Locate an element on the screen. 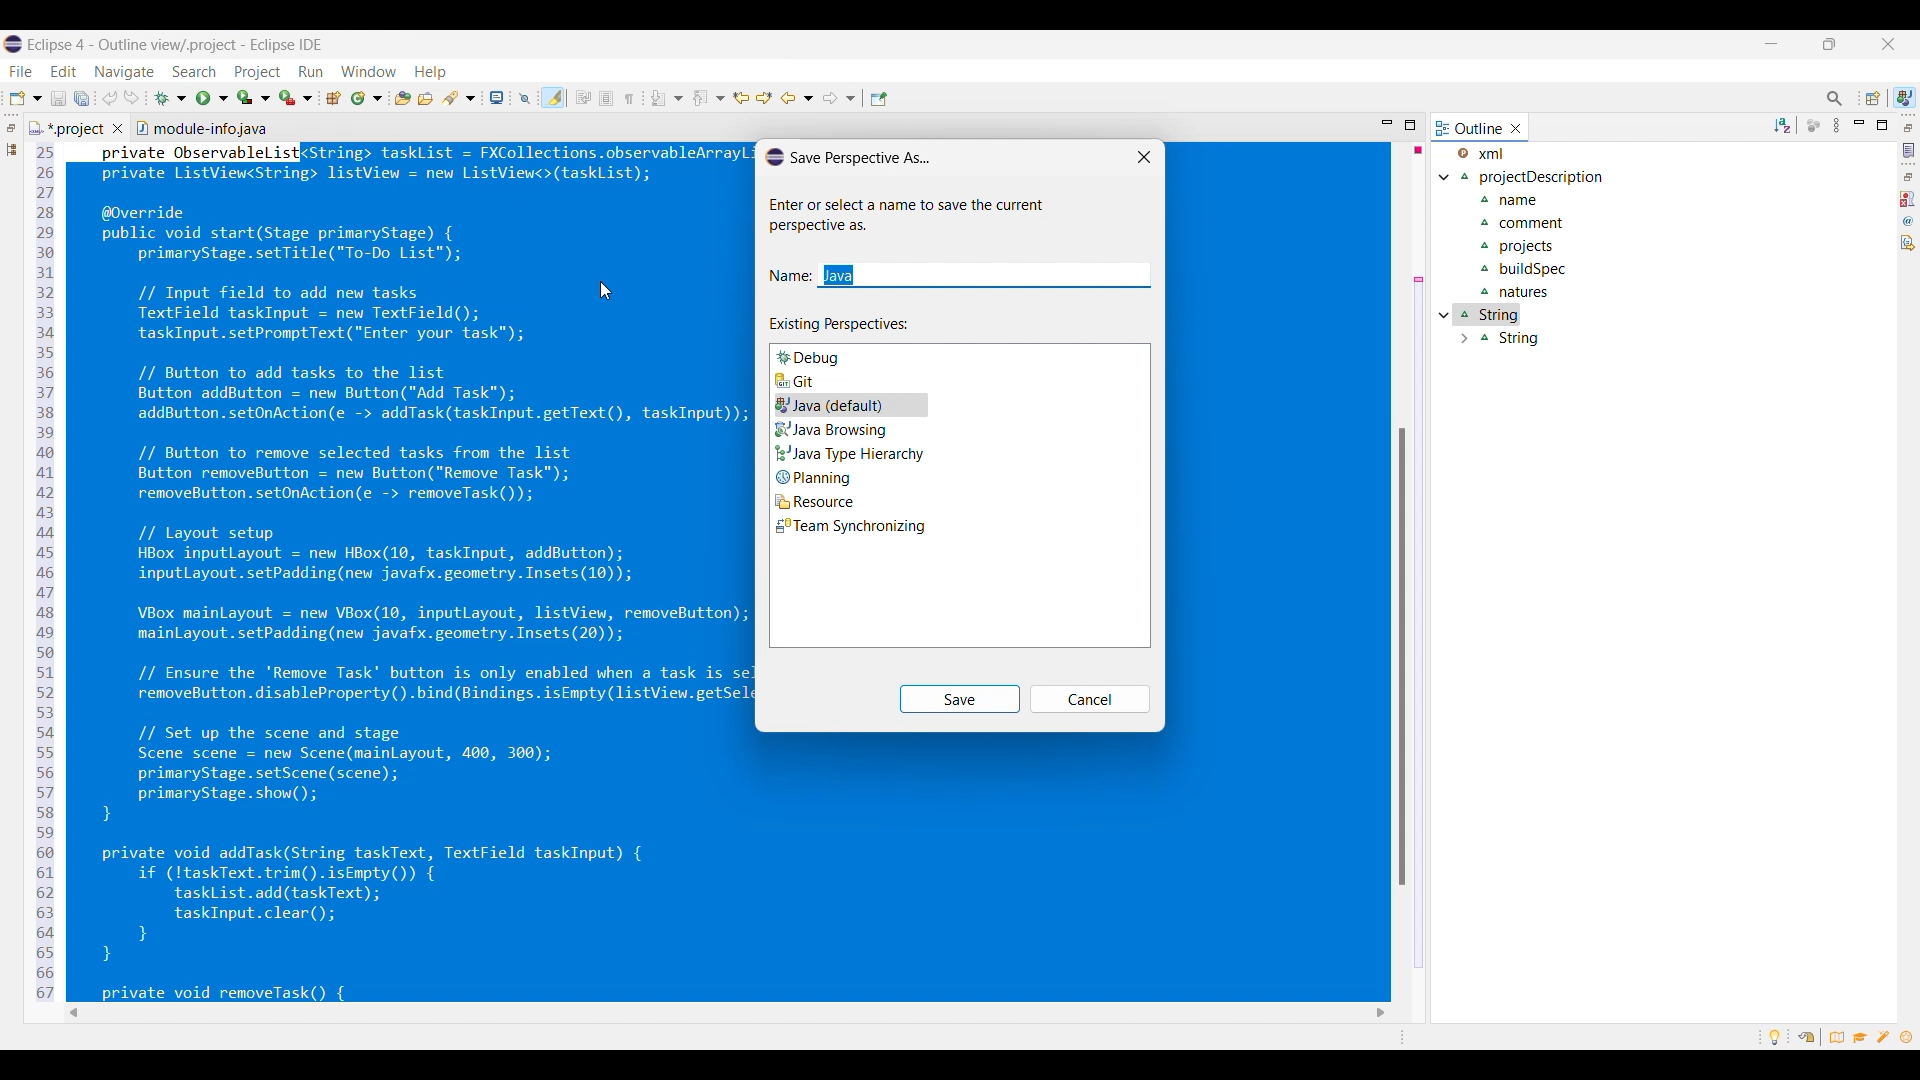 This screenshot has height=1080, width=1920. Window descriptions is located at coordinates (910, 216).